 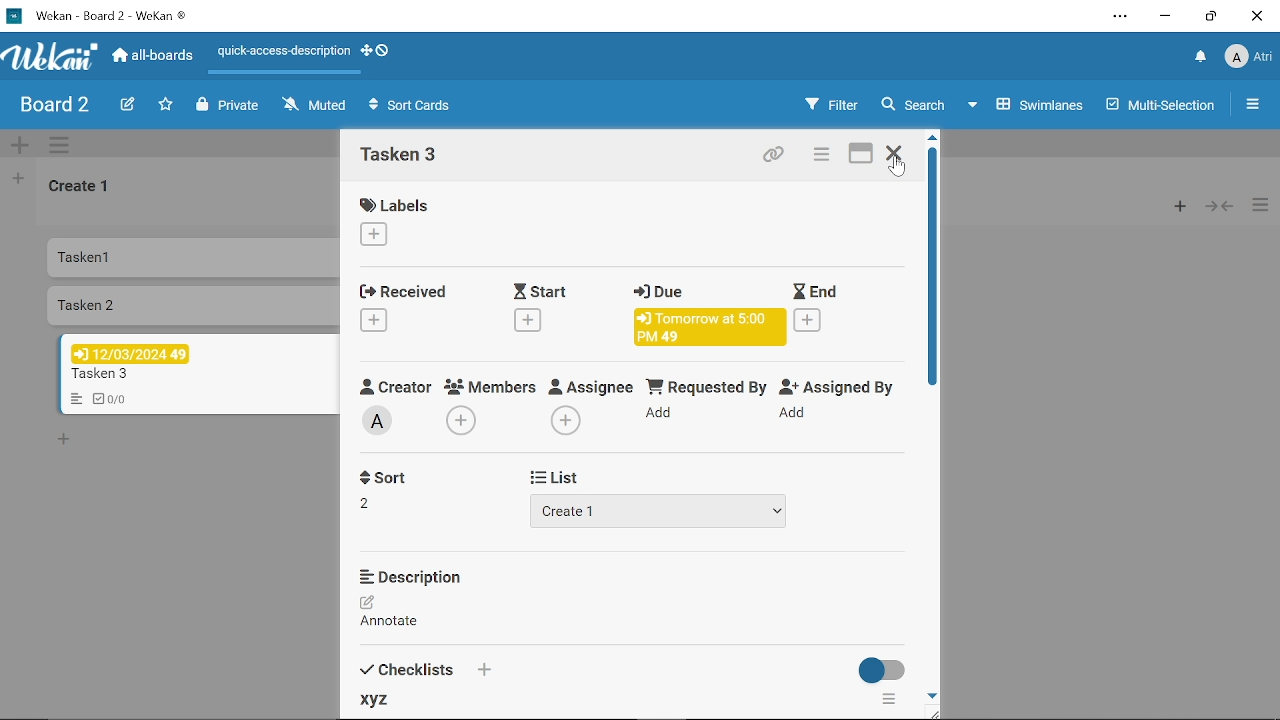 What do you see at coordinates (1166, 17) in the screenshot?
I see `Minimize` at bounding box center [1166, 17].